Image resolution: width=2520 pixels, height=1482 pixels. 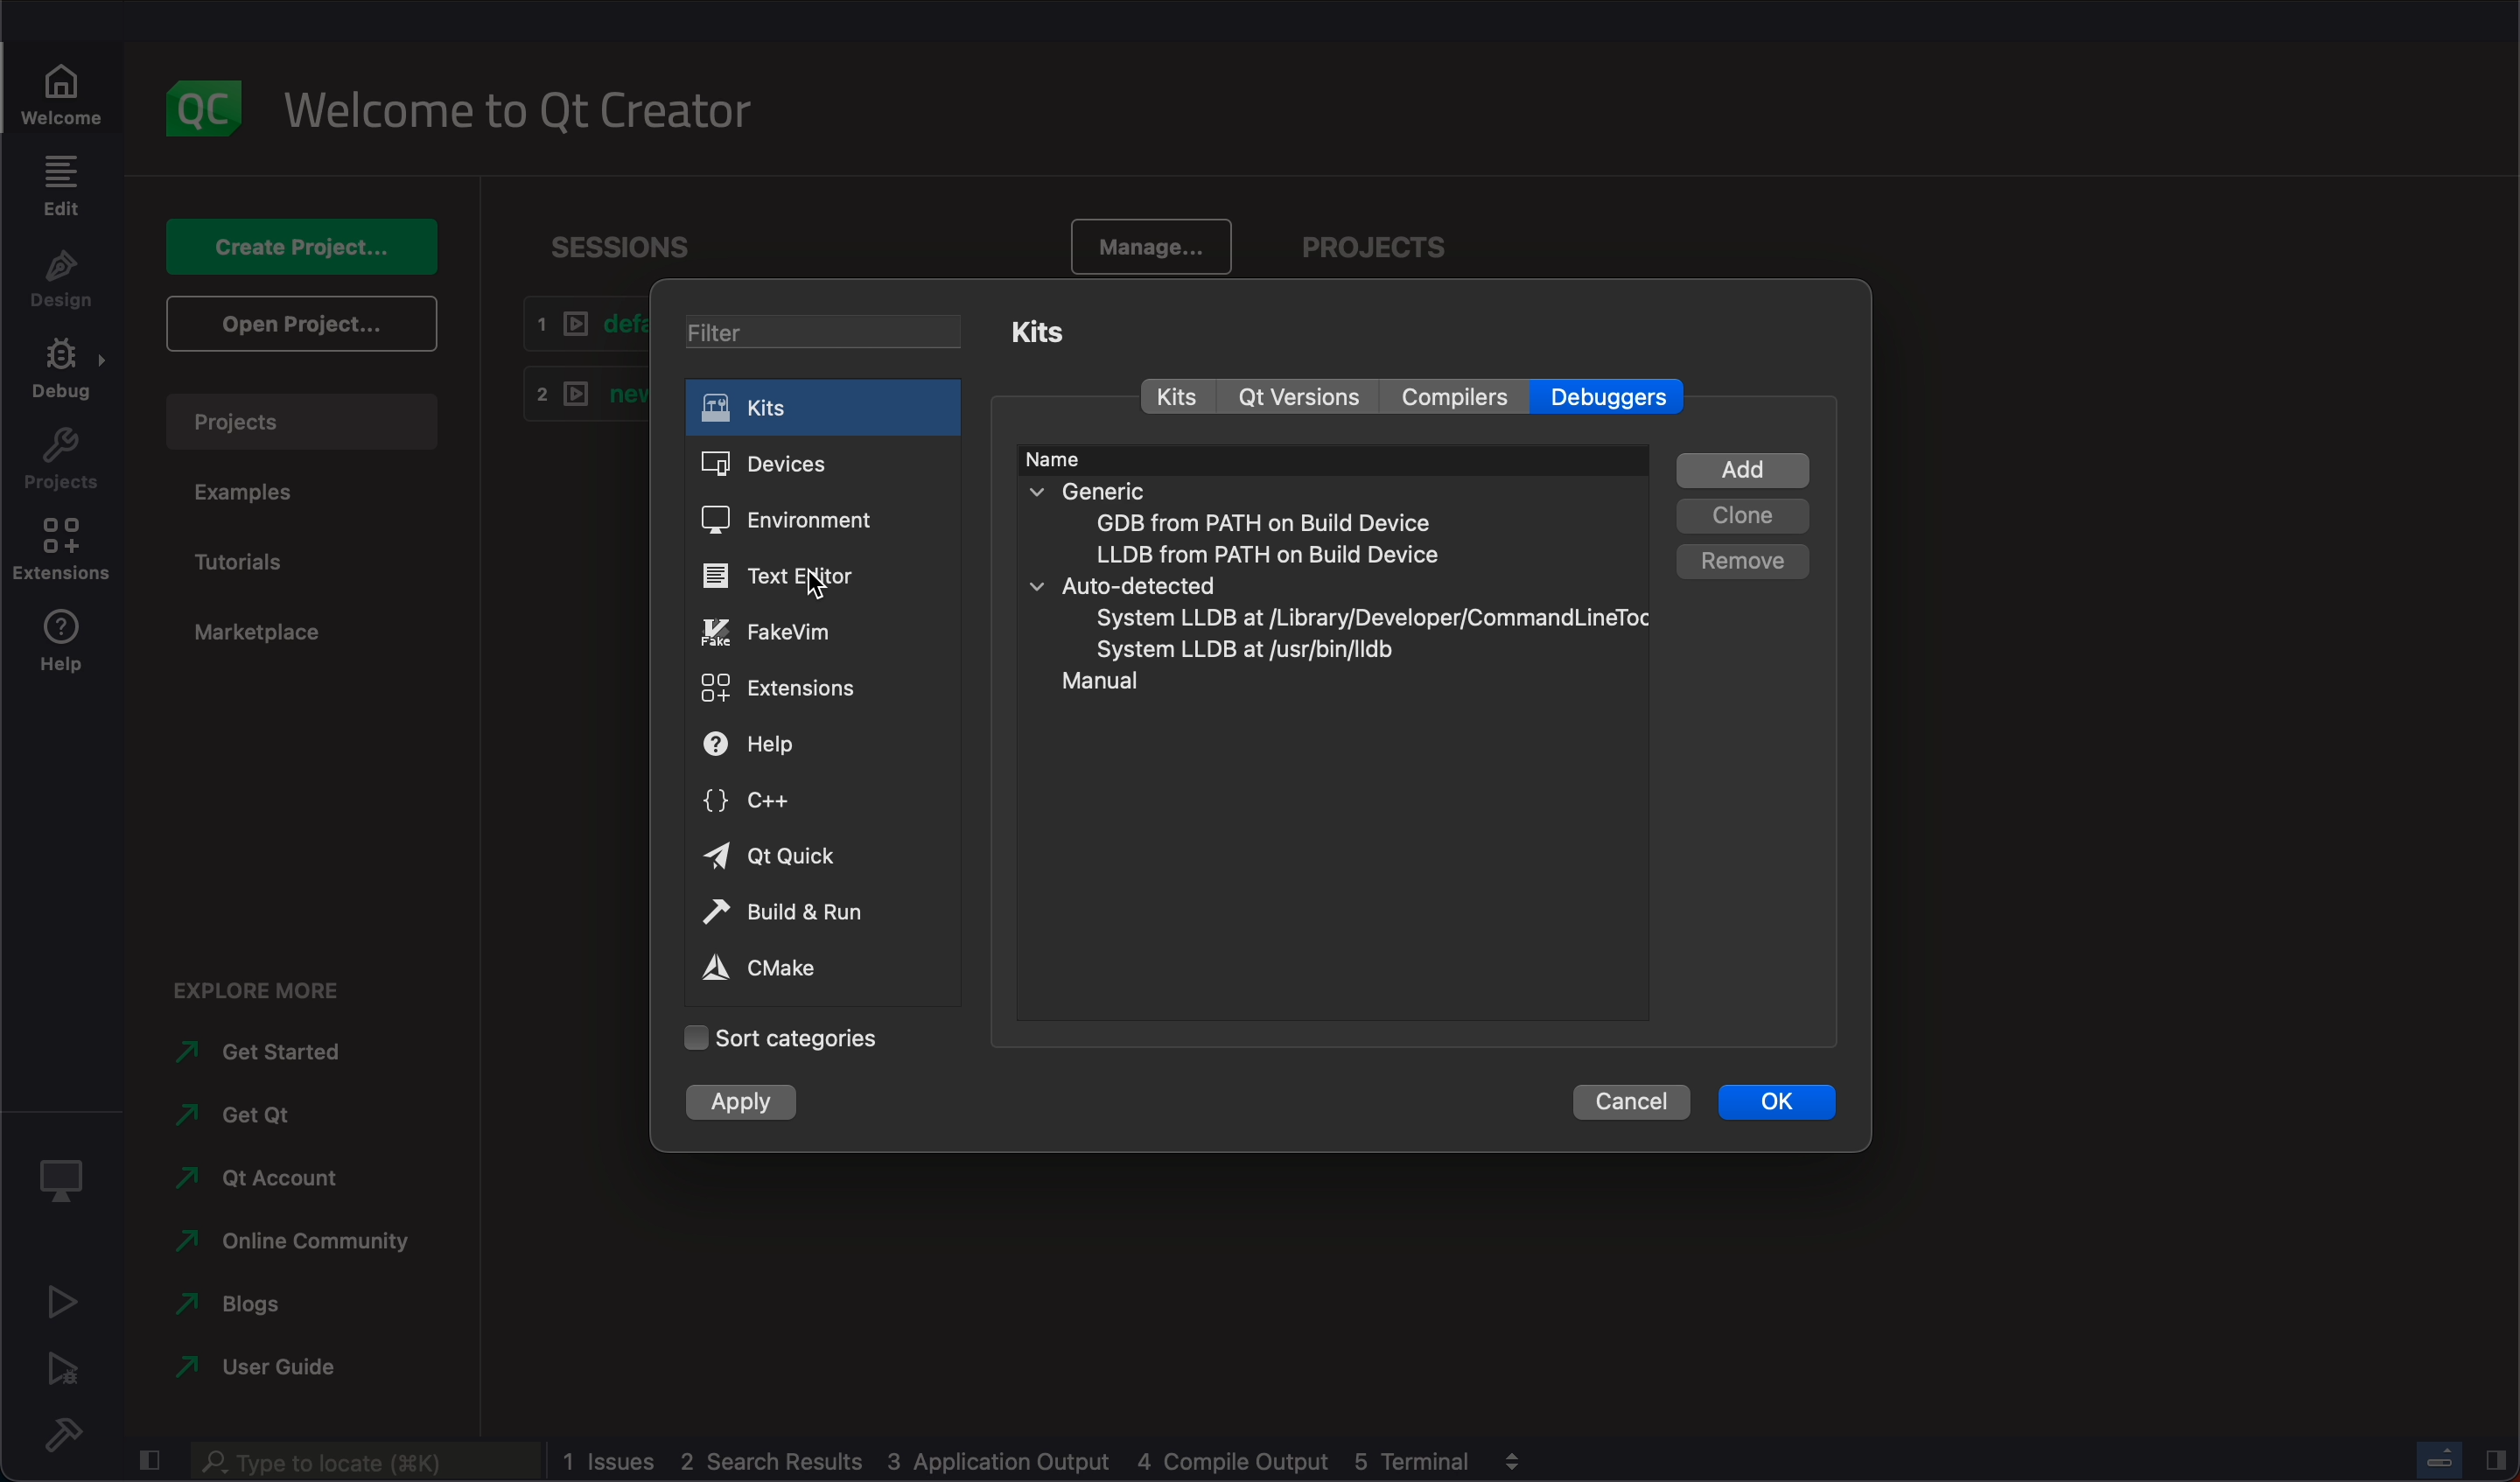 I want to click on explore more, so click(x=265, y=992).